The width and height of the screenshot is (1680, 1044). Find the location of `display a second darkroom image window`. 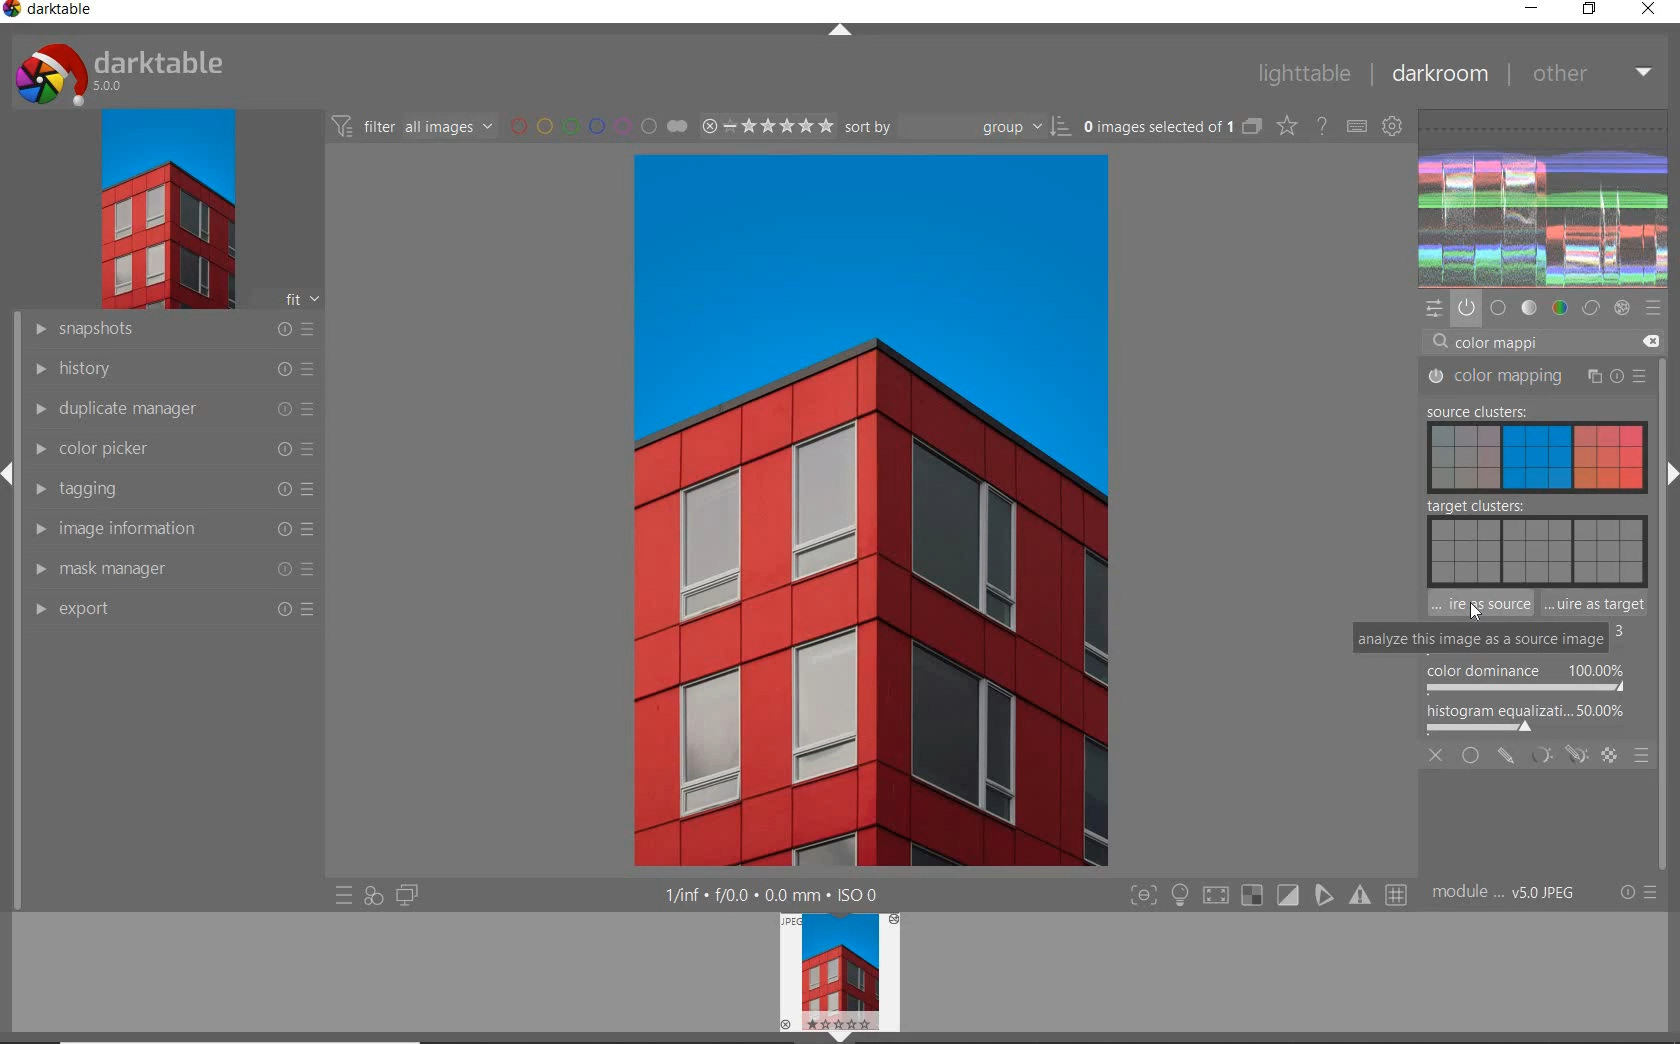

display a second darkroom image window is located at coordinates (404, 898).